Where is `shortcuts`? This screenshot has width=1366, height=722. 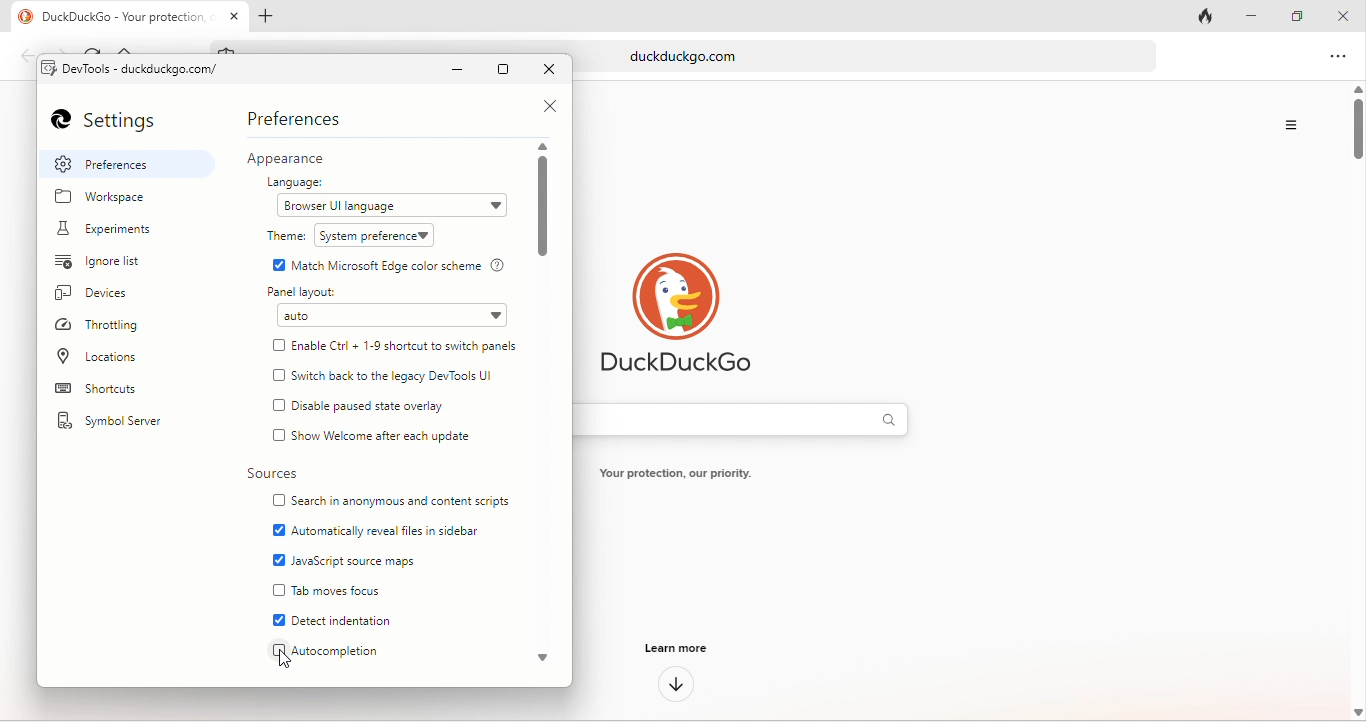 shortcuts is located at coordinates (122, 391).